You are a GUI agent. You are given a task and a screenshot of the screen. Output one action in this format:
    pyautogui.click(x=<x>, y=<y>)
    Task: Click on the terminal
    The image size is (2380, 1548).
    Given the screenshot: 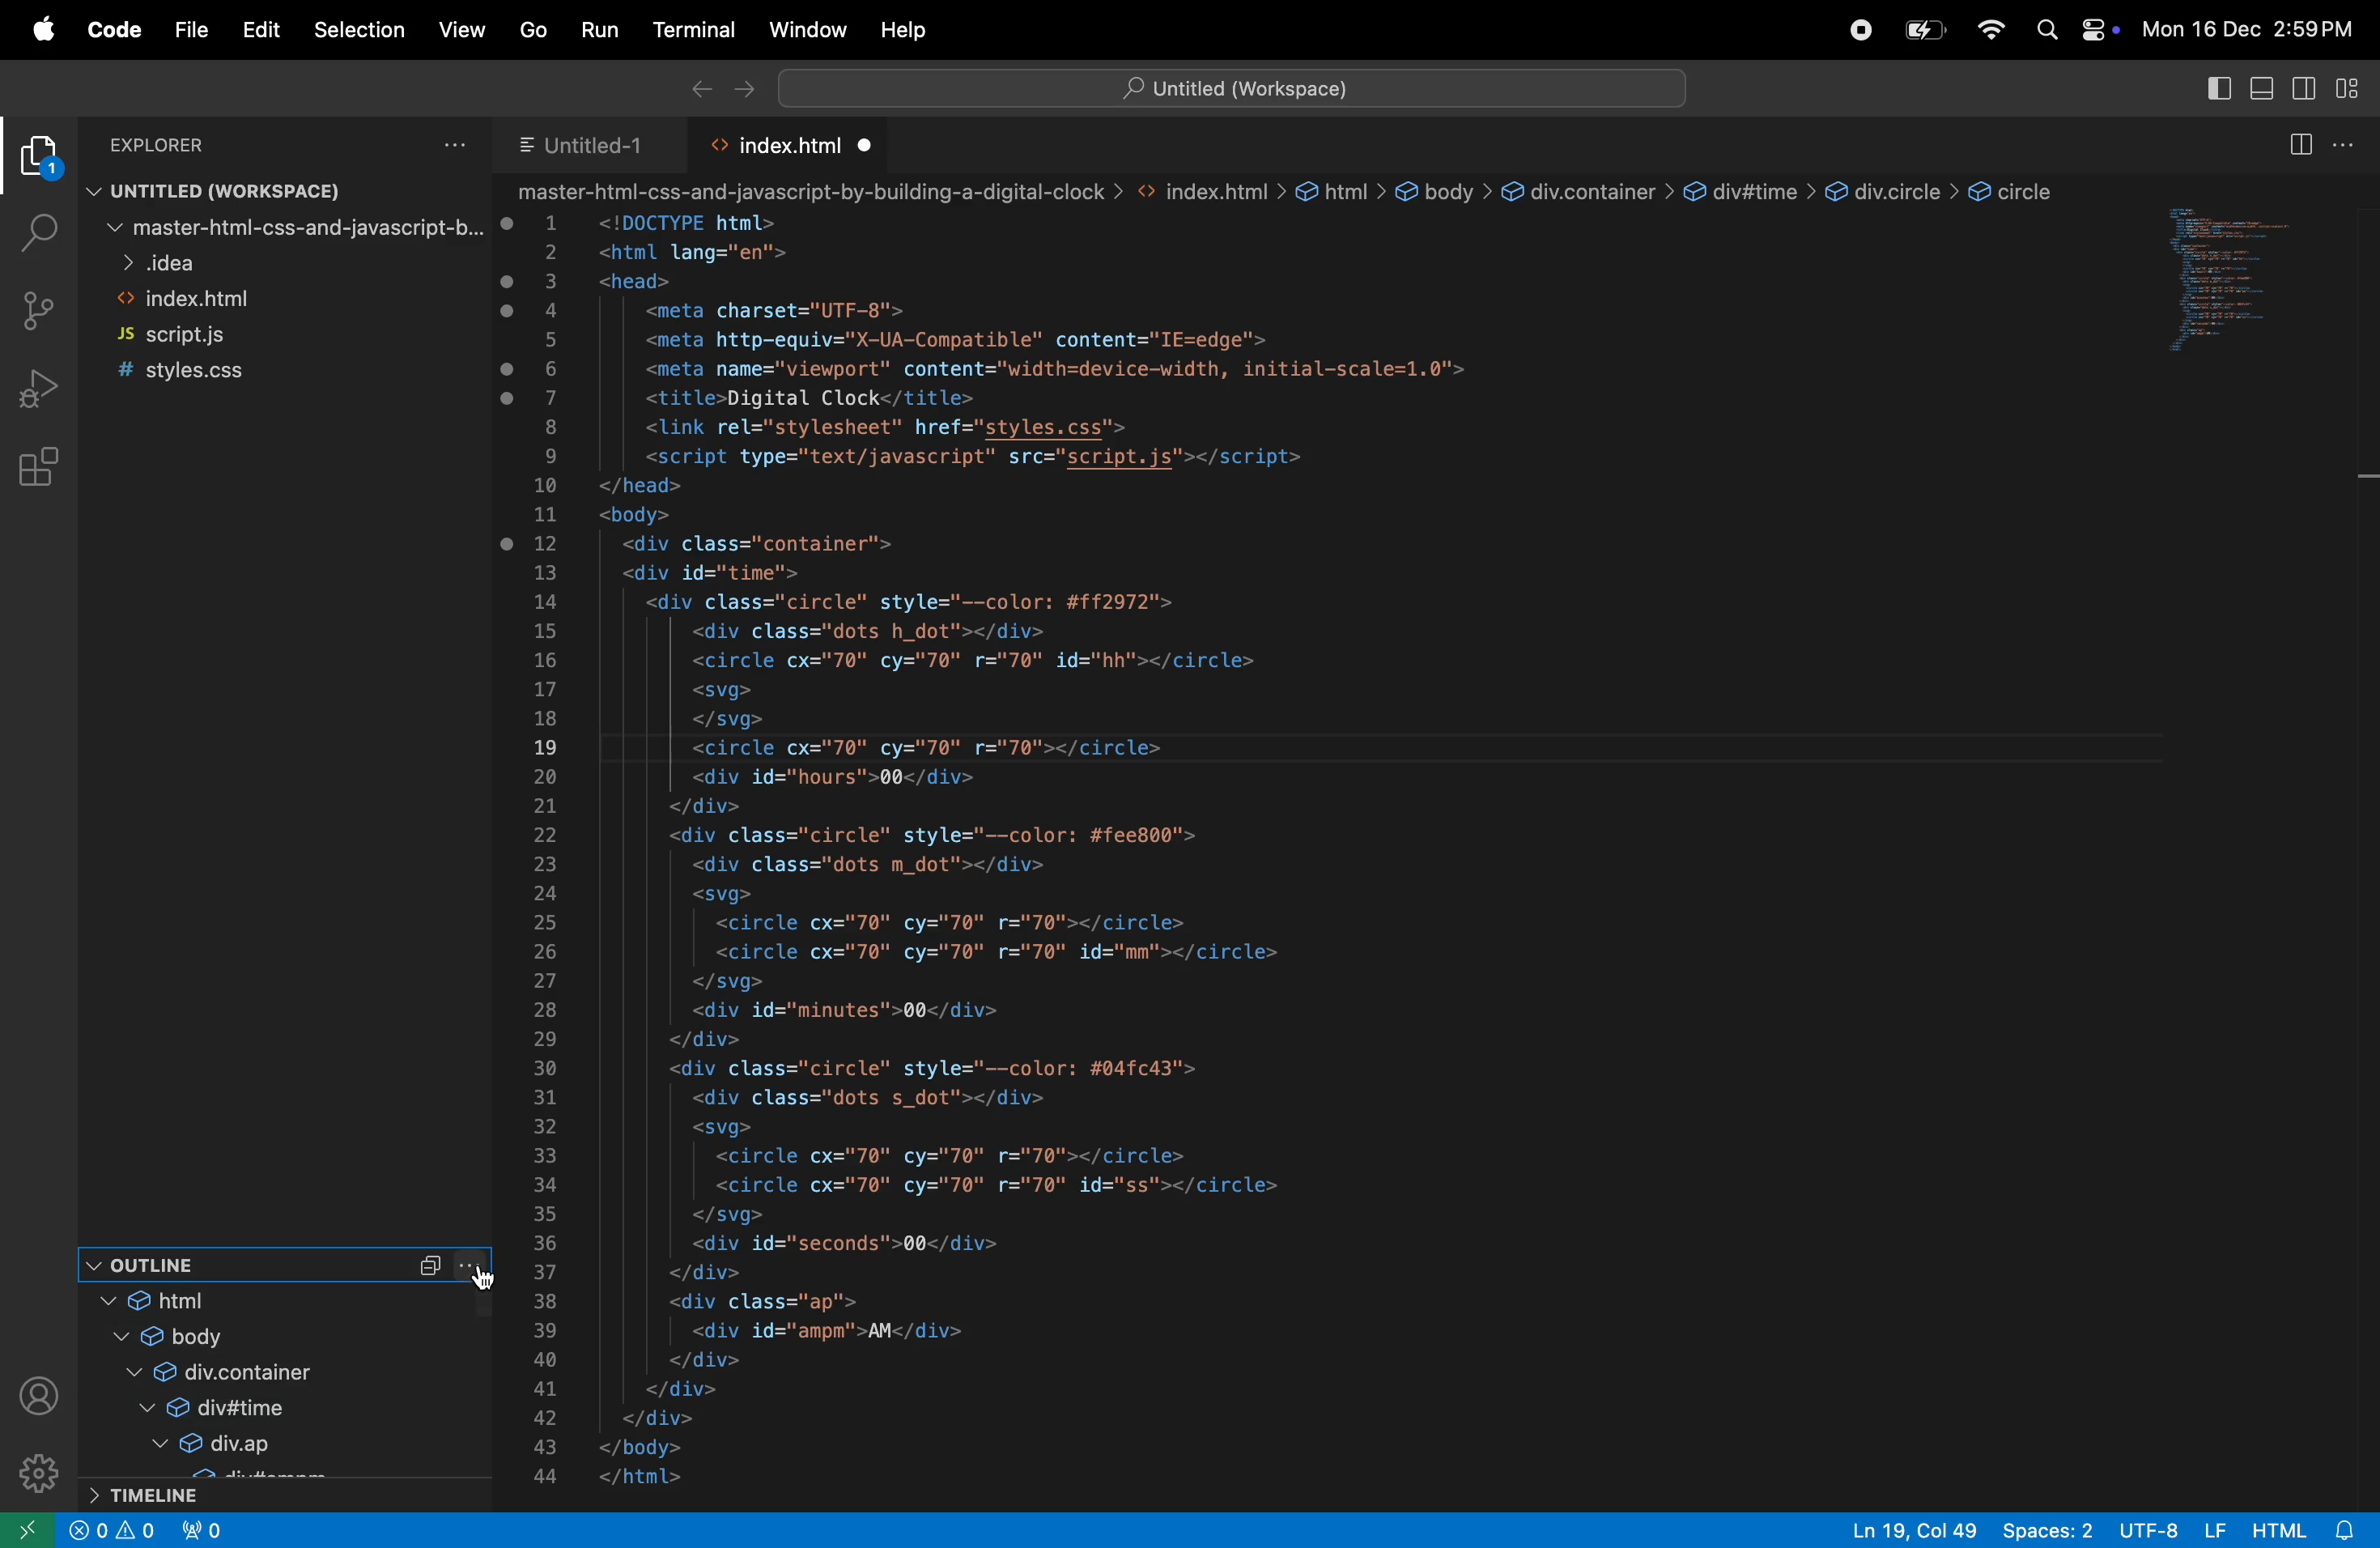 What is the action you would take?
    pyautogui.click(x=686, y=30)
    